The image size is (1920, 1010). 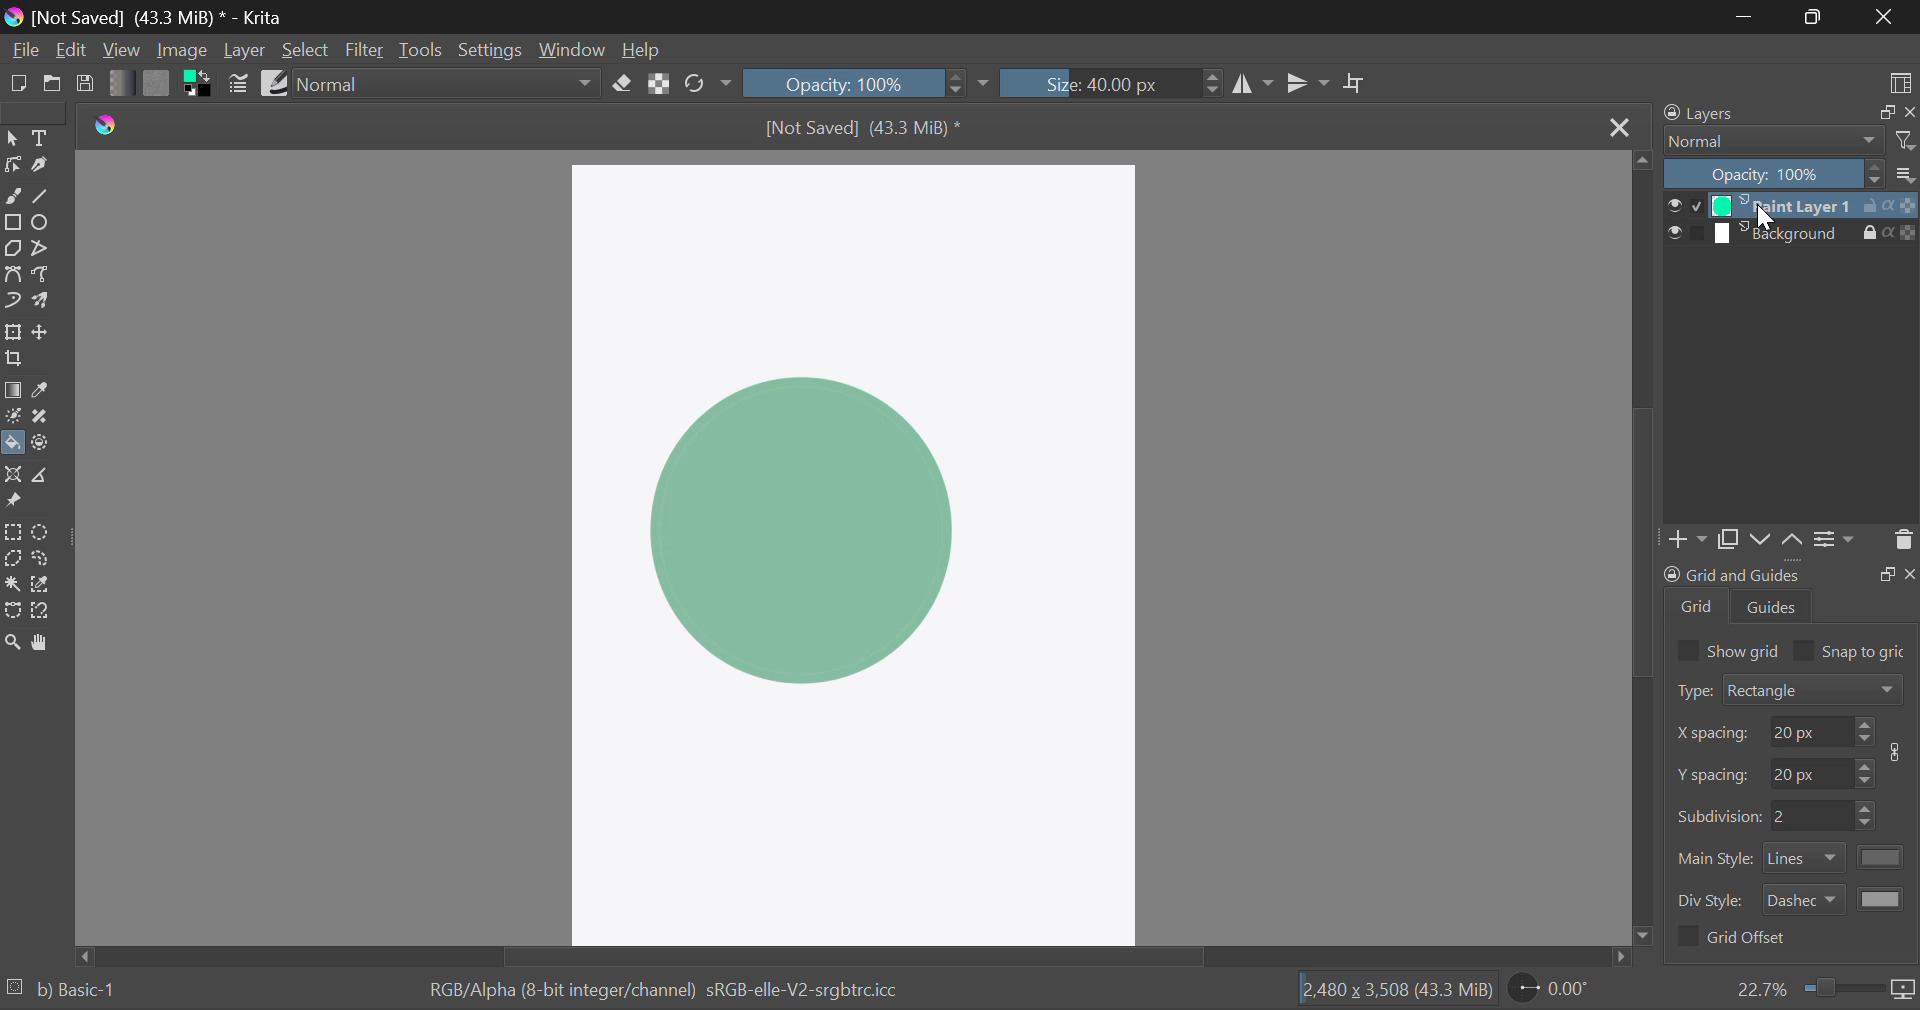 What do you see at coordinates (12, 532) in the screenshot?
I see `Rectangular Selection` at bounding box center [12, 532].